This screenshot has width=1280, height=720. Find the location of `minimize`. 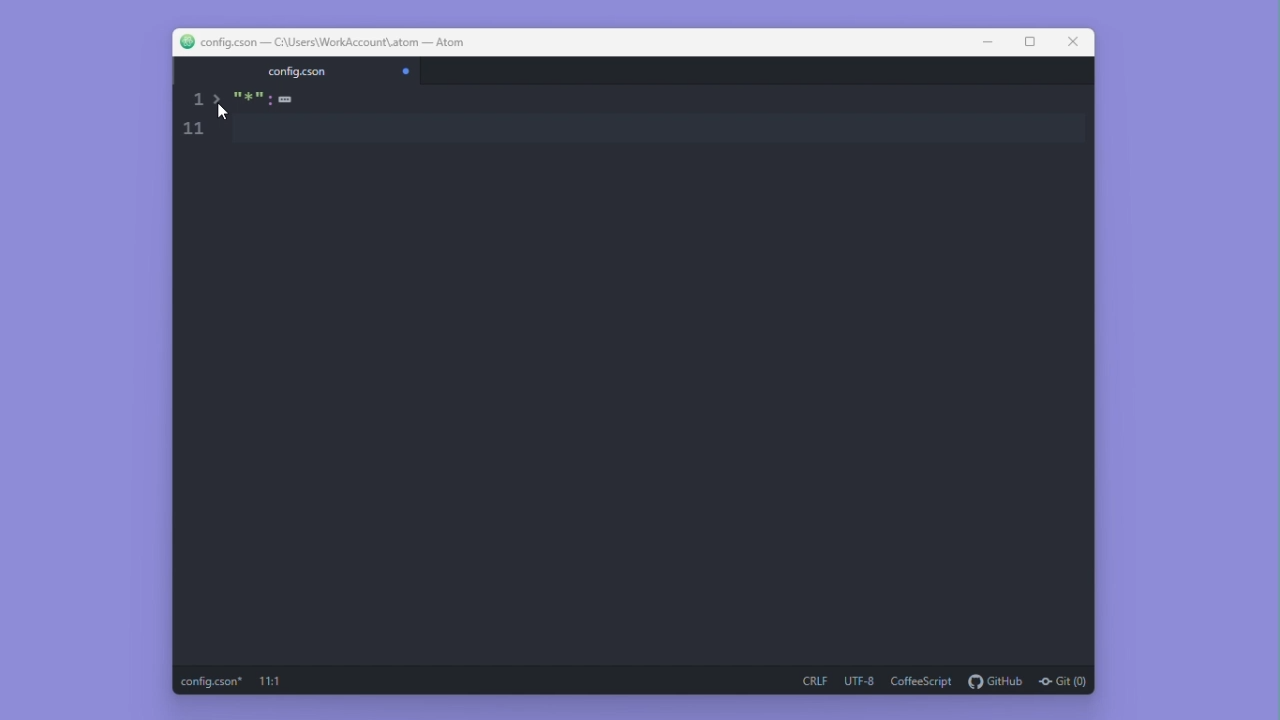

minimize is located at coordinates (985, 43).